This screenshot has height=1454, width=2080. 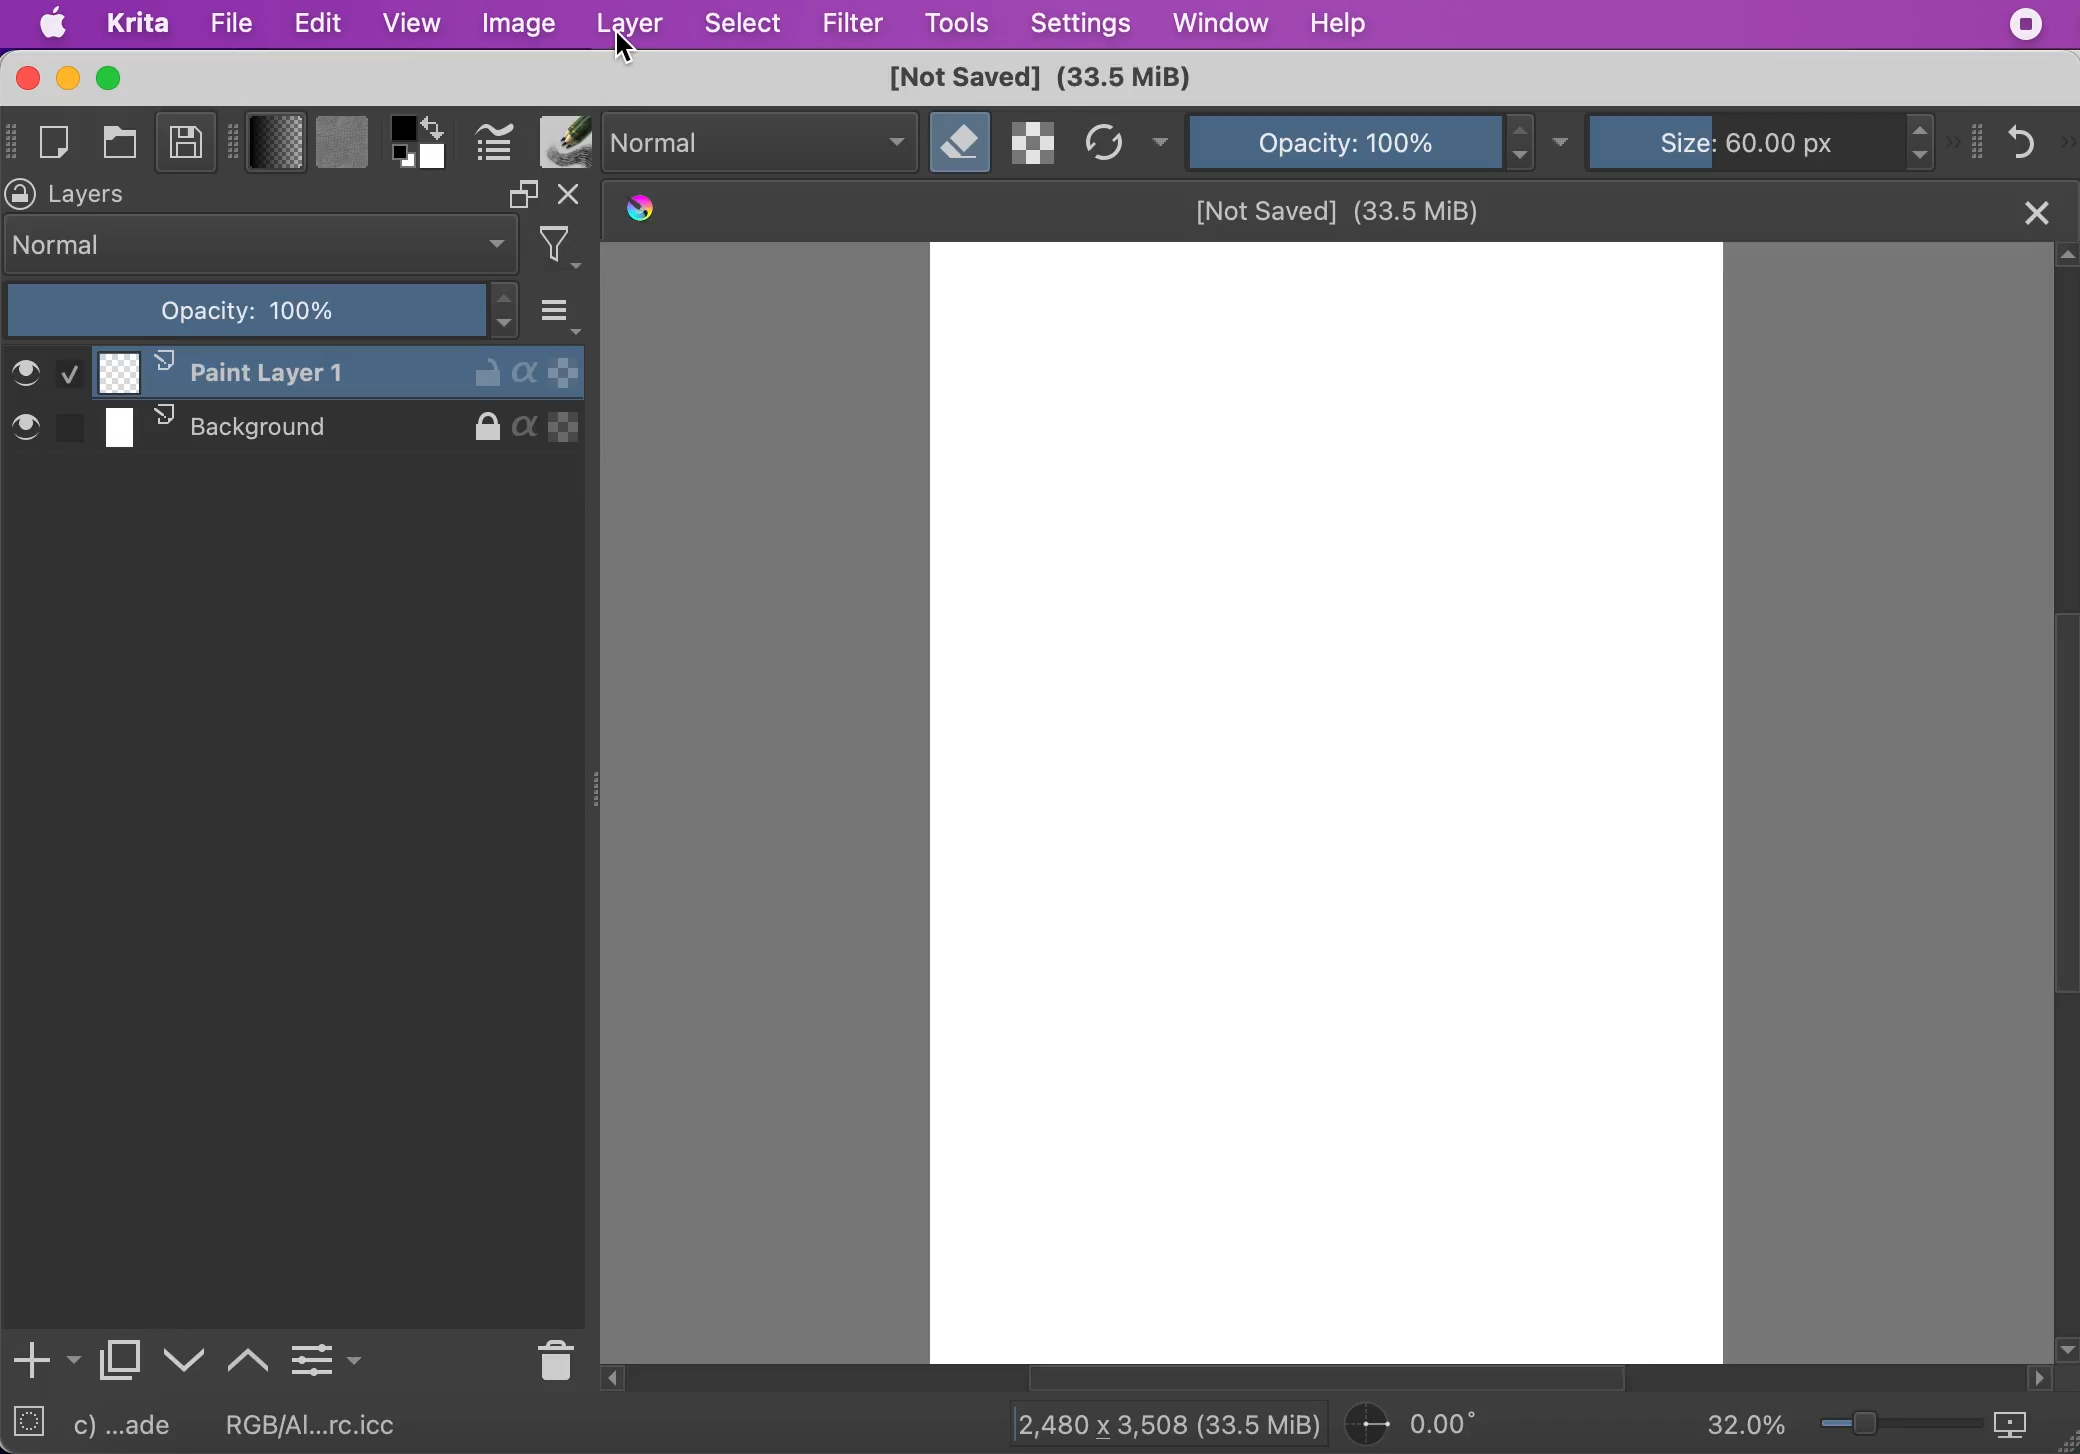 What do you see at coordinates (439, 126) in the screenshot?
I see `swap foreground and background colors` at bounding box center [439, 126].